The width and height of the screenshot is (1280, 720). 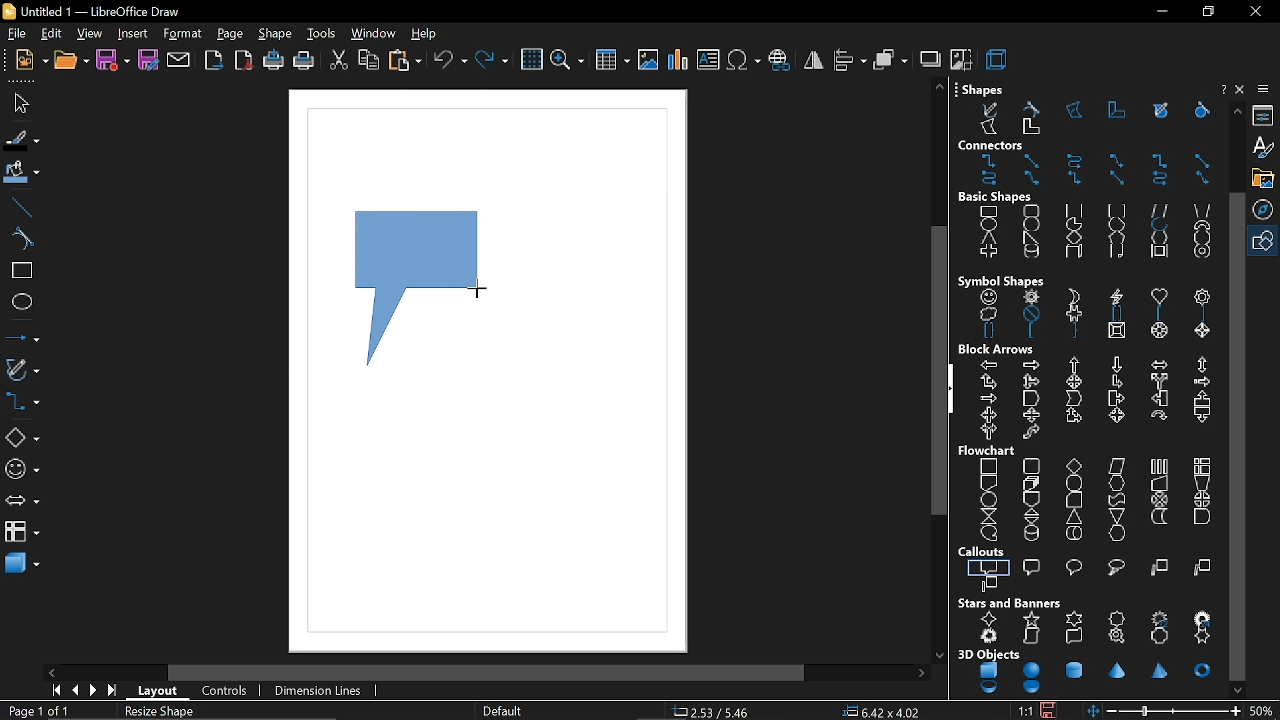 What do you see at coordinates (1119, 180) in the screenshot?
I see `straight connector with arrows` at bounding box center [1119, 180].